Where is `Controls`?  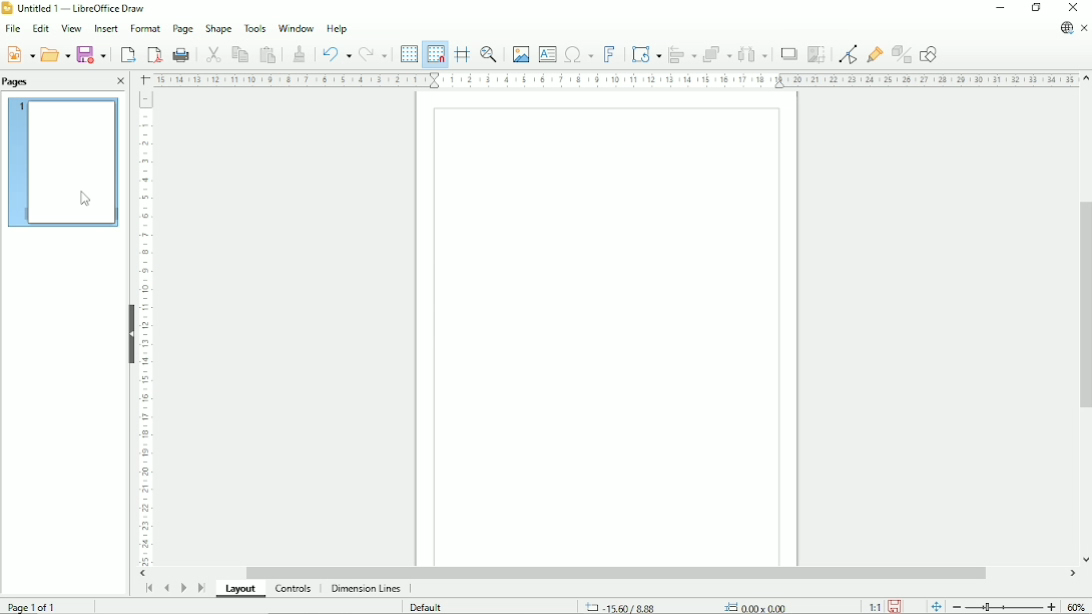
Controls is located at coordinates (295, 589).